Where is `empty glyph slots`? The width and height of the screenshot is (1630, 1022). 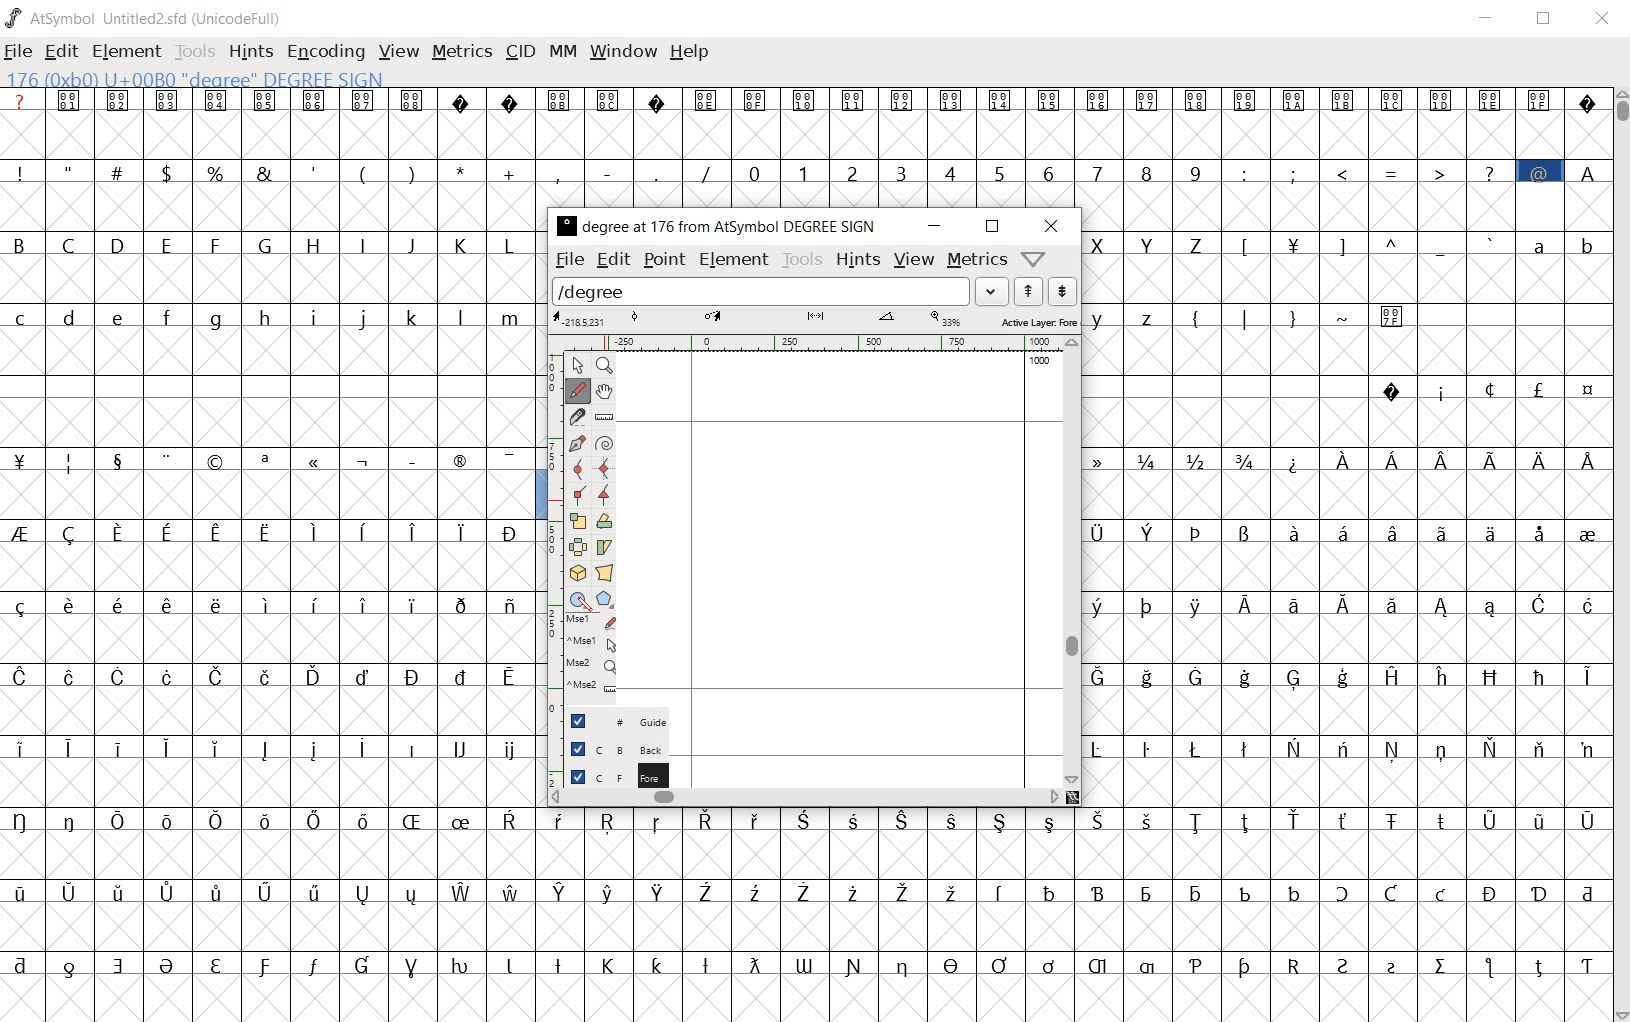 empty glyph slots is located at coordinates (1072, 856).